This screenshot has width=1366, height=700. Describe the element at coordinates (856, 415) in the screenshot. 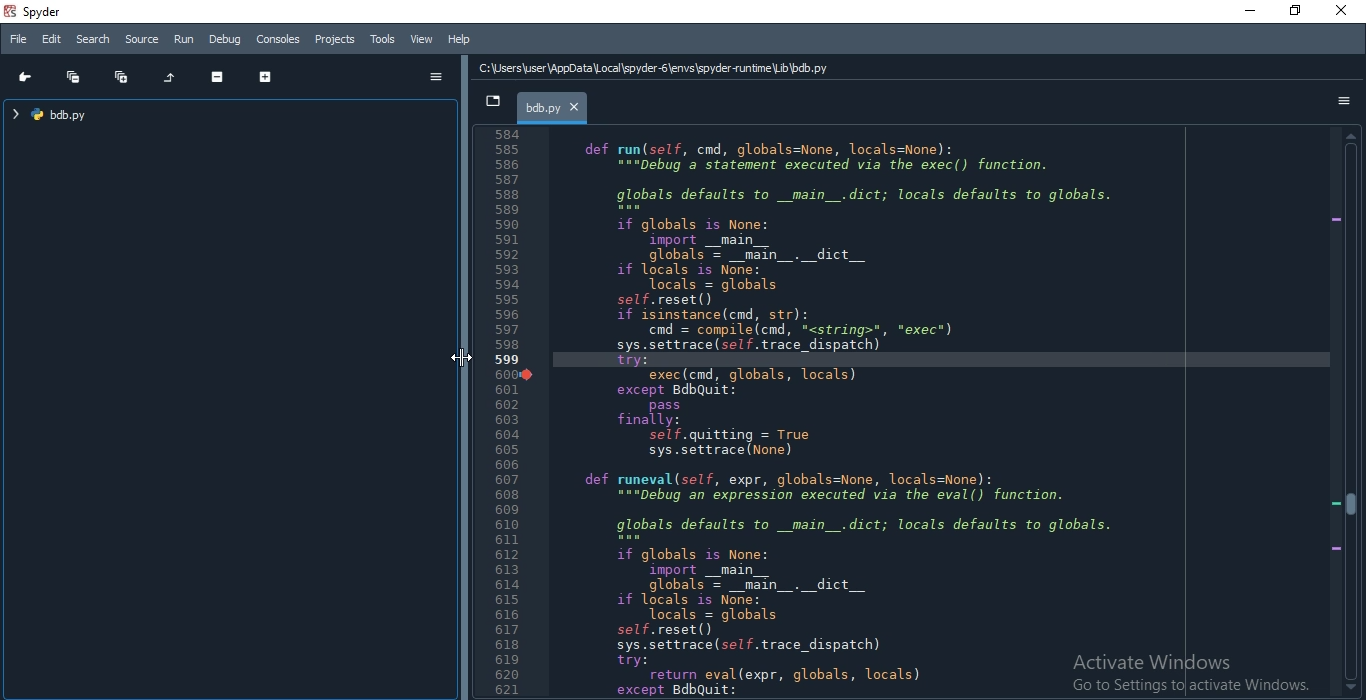

I see `def run(self, cnd, globals=None, locals=None):
“="pebug’a statement executed via the exec() function.
globals defaults to _main_.dict; locals defaults to globals.
if globals is None:
import __main__
globals = _main_._dict__
if locals is None:
Tocals = globals
self.reset()
if isinstance(cnd, str):
cnd = compile(cnd, <string>", *exec*)
sys.settrace (sel. trace_dispatch)
try:
exec(cnd, globals, locals)
except BdbQuit:
pass
finally:
self.quitting = True
sys.settrace (None)
def runeval(self, expr, globals=None, locals=None):
“="Debug an expression executed via the eval() function.
globals defaults to _main_.dict; locals defaults to globals.
if globals is None:
import _main__
globals = _main_._dict__
if locals is None:
Tocals = globals
self.reset()
sys.settrace (sel. trace_dispatch)
try:
return eval(expr, globals, locals)
except BdbQuit:` at that location.